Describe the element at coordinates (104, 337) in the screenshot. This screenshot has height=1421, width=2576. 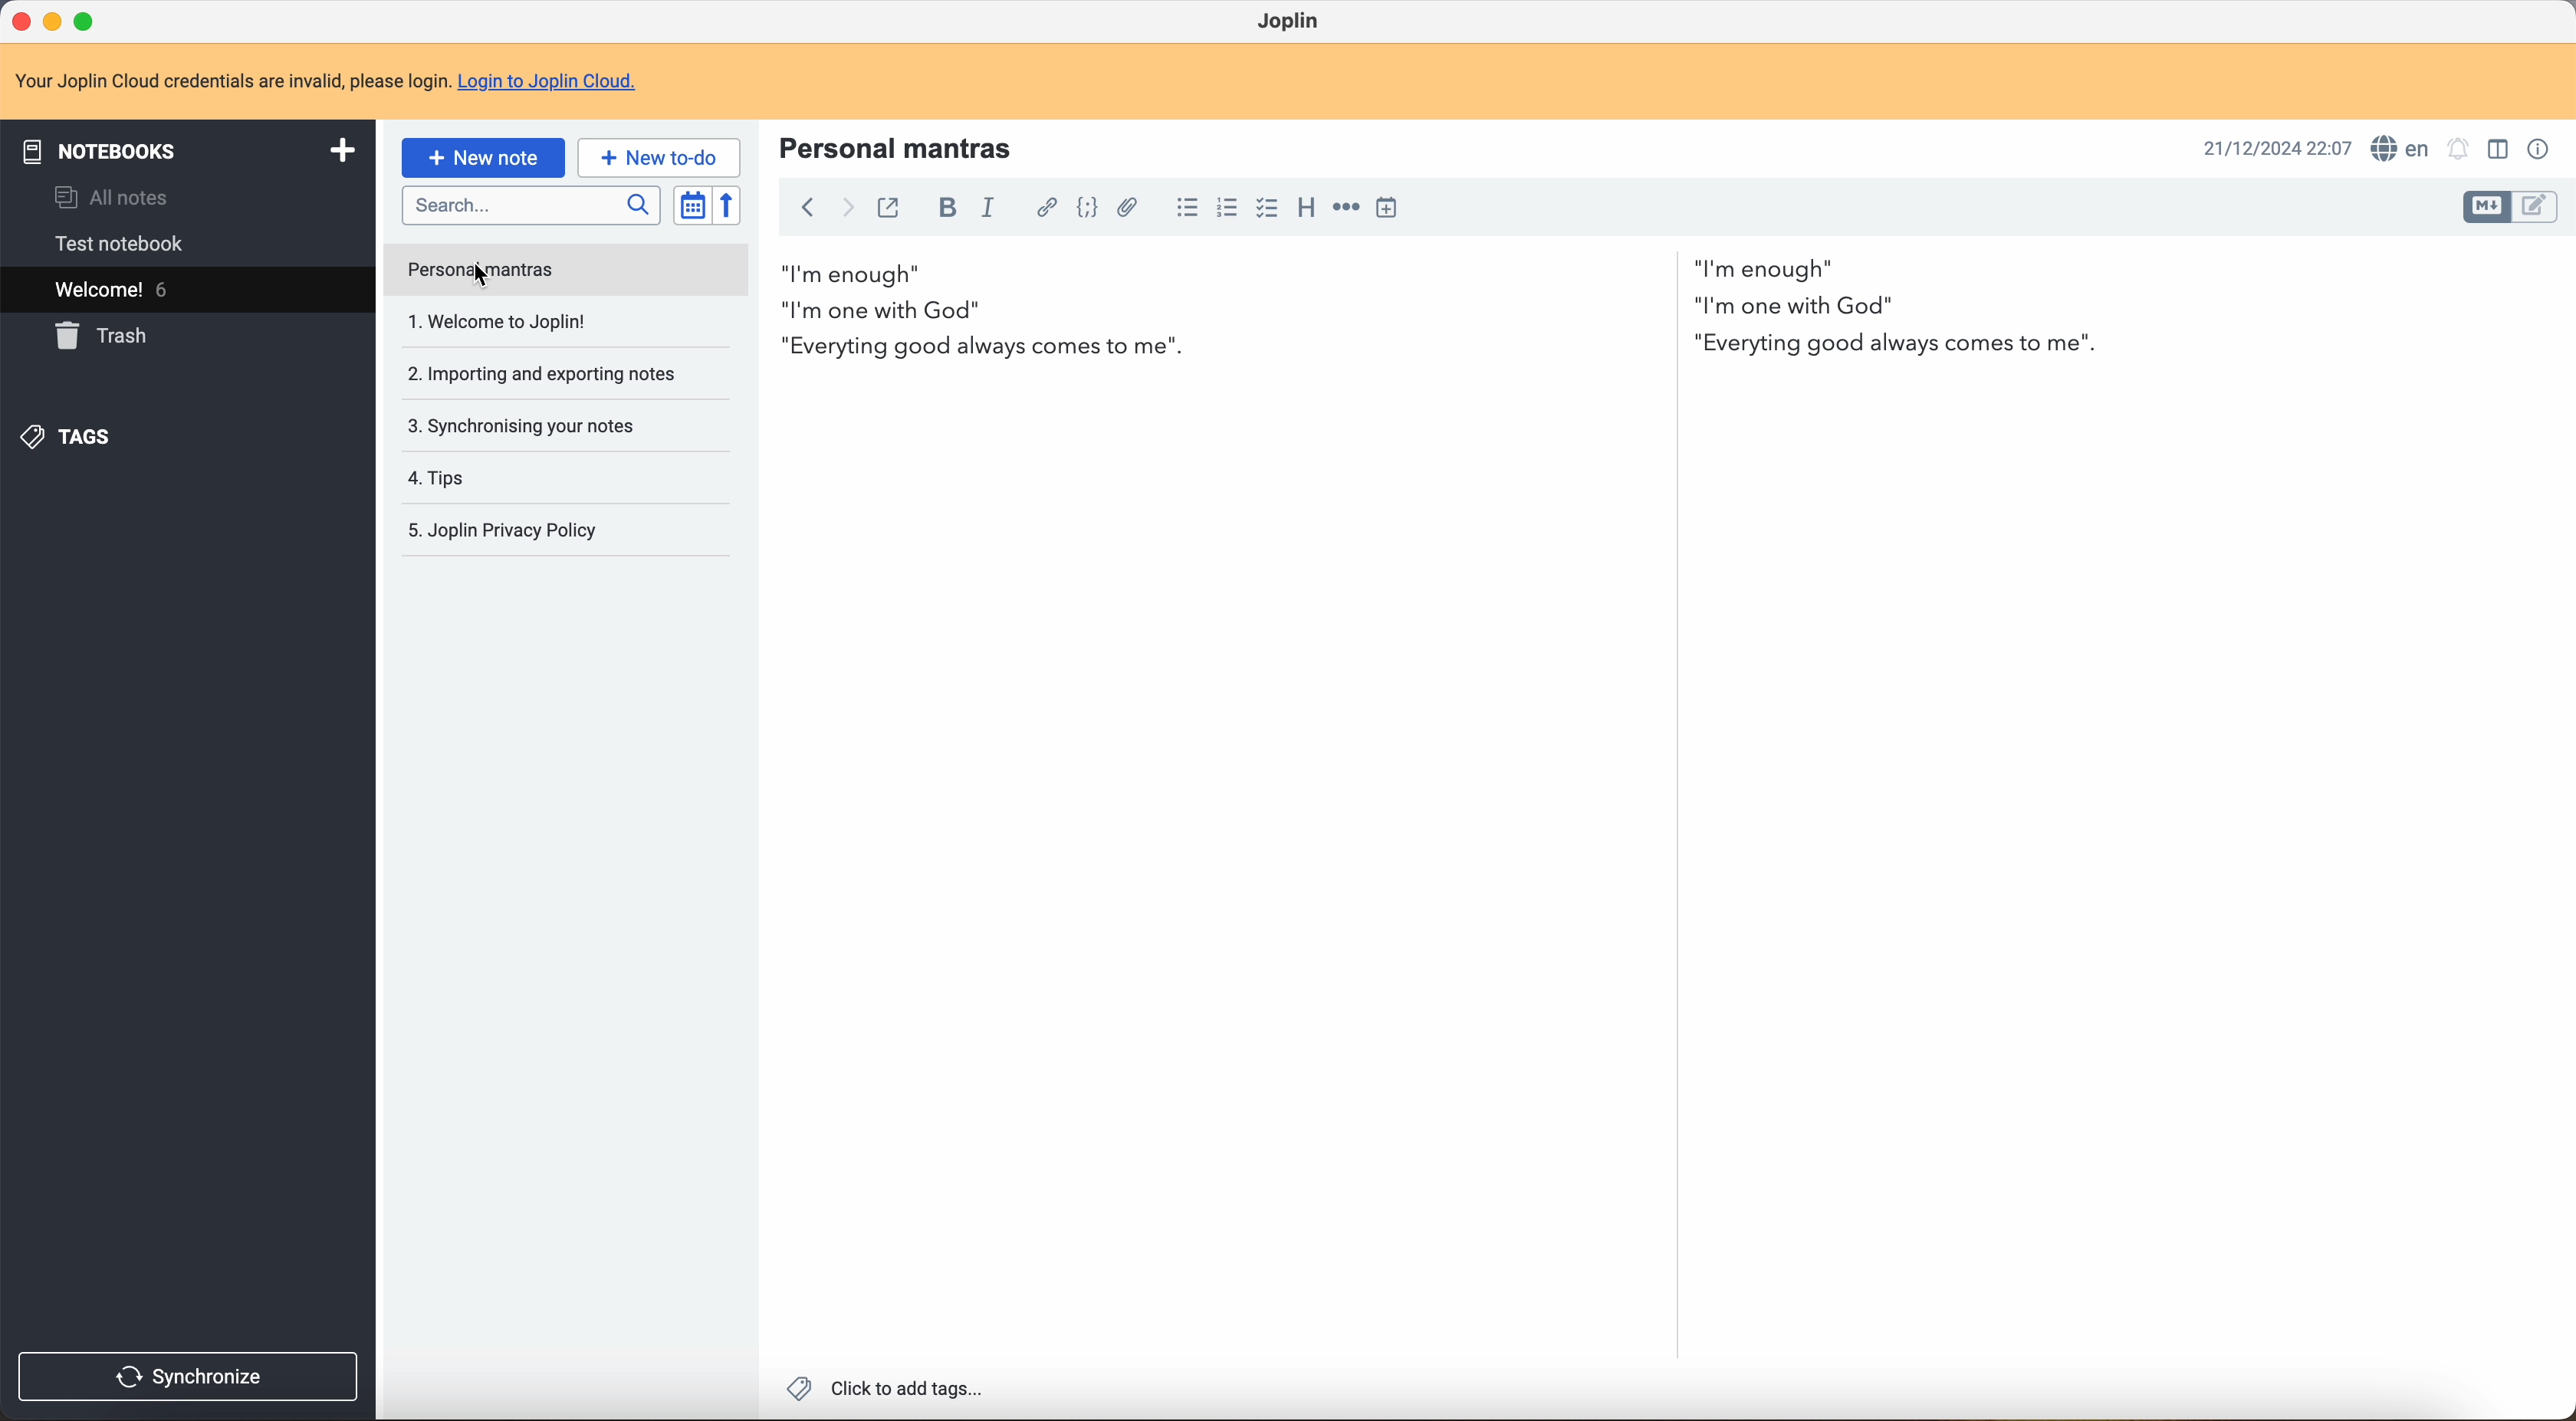
I see `trash` at that location.